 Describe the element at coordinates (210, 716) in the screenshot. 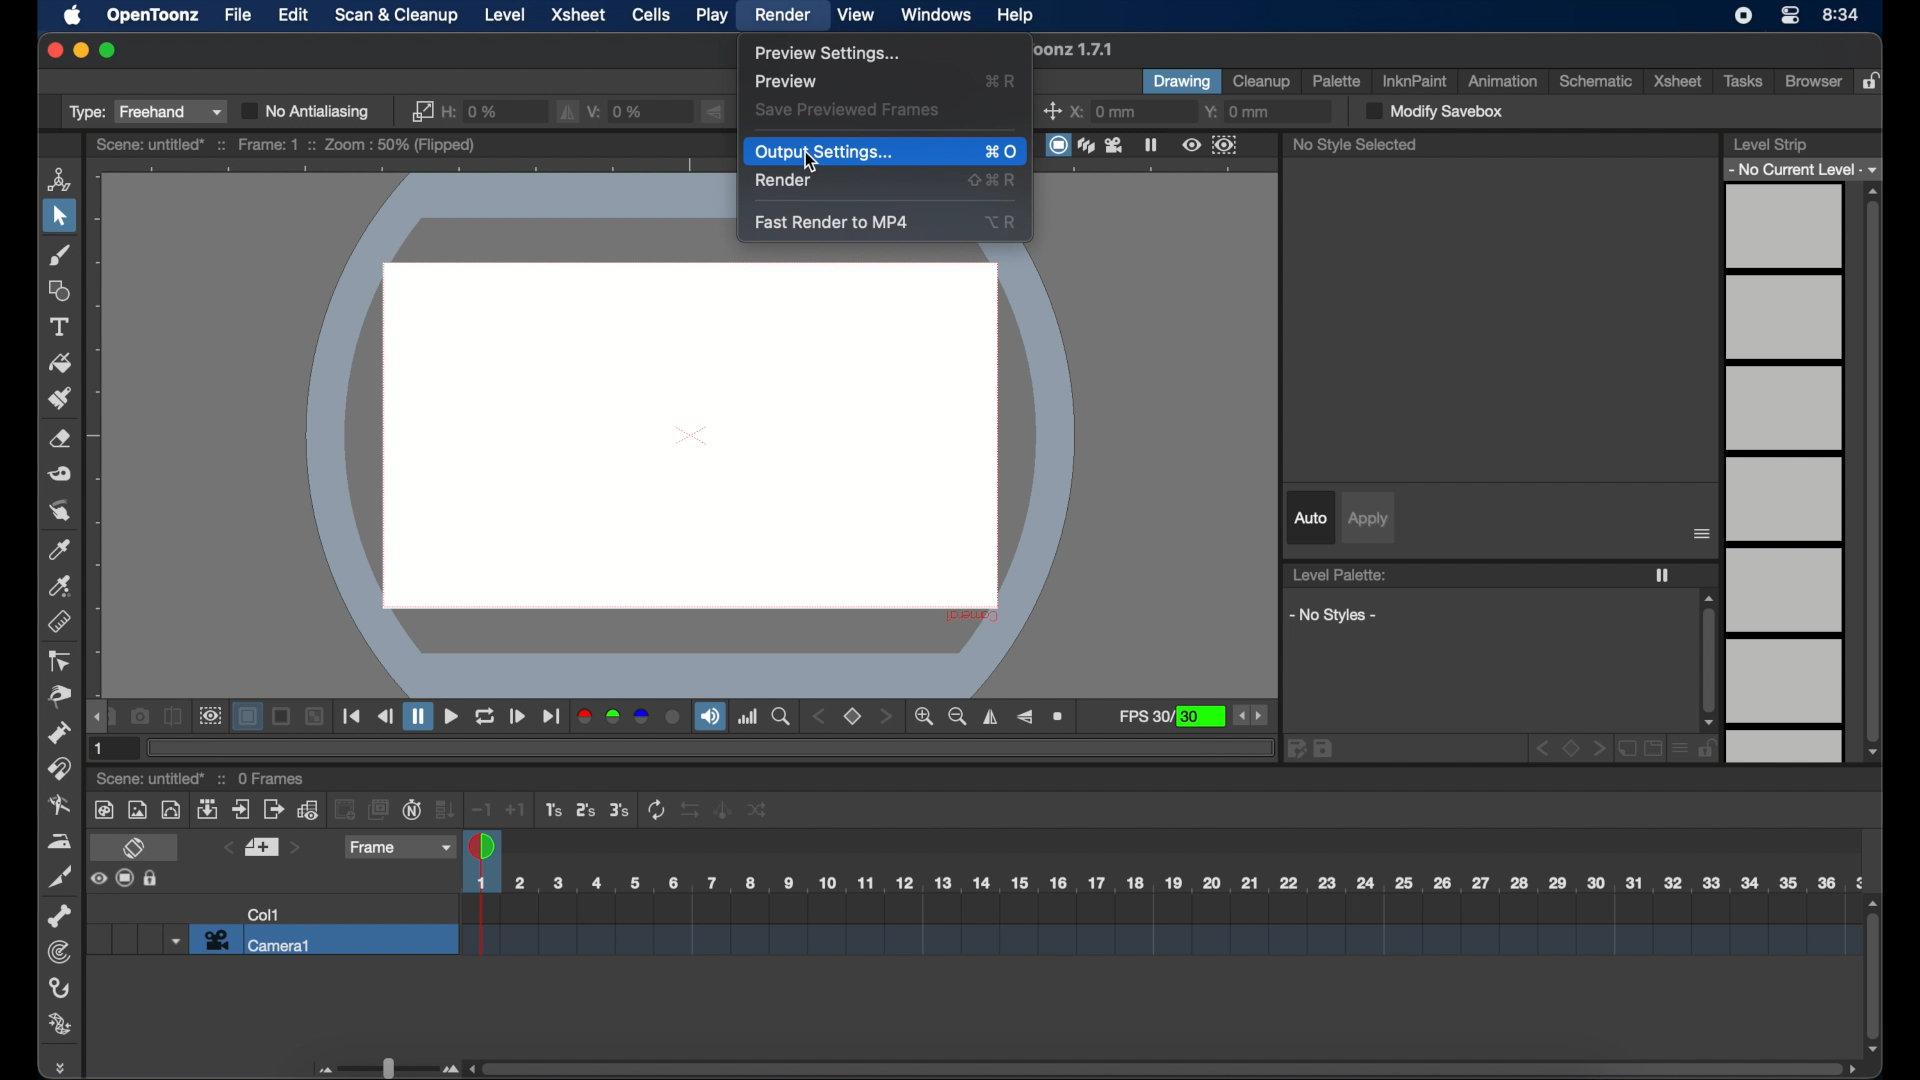

I see `preview` at that location.